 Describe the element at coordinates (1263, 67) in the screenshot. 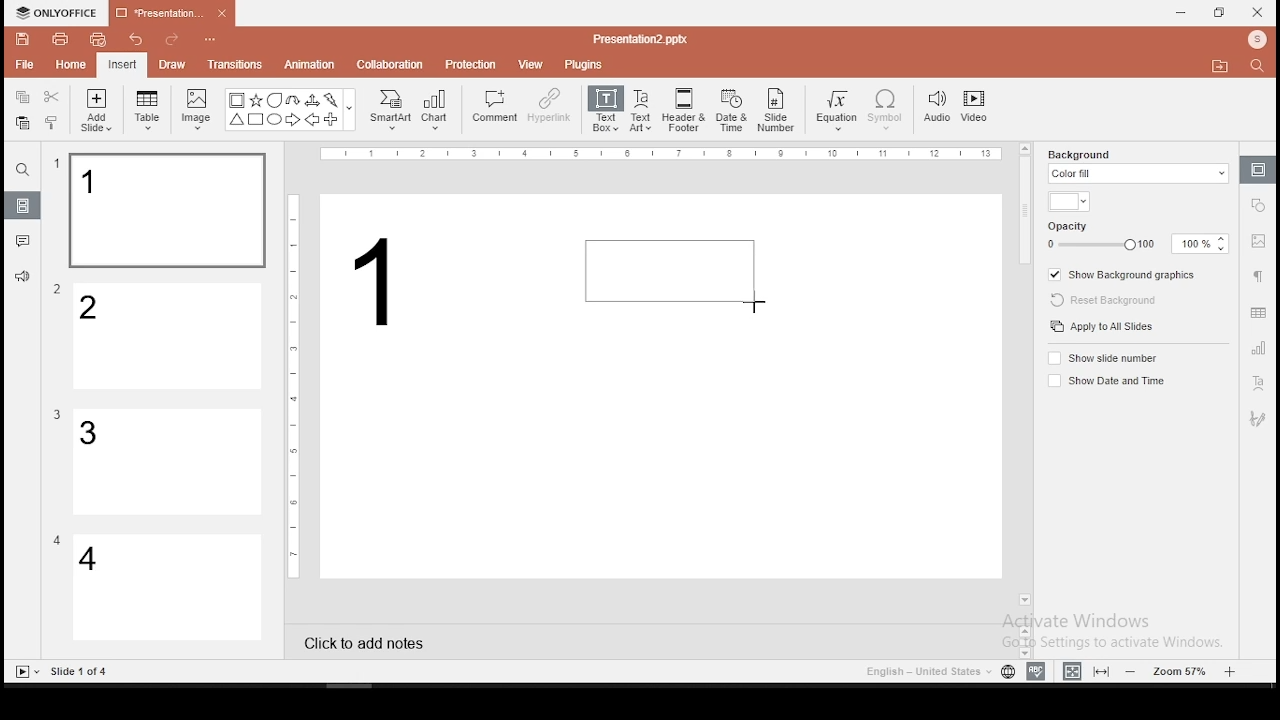

I see `Search` at that location.